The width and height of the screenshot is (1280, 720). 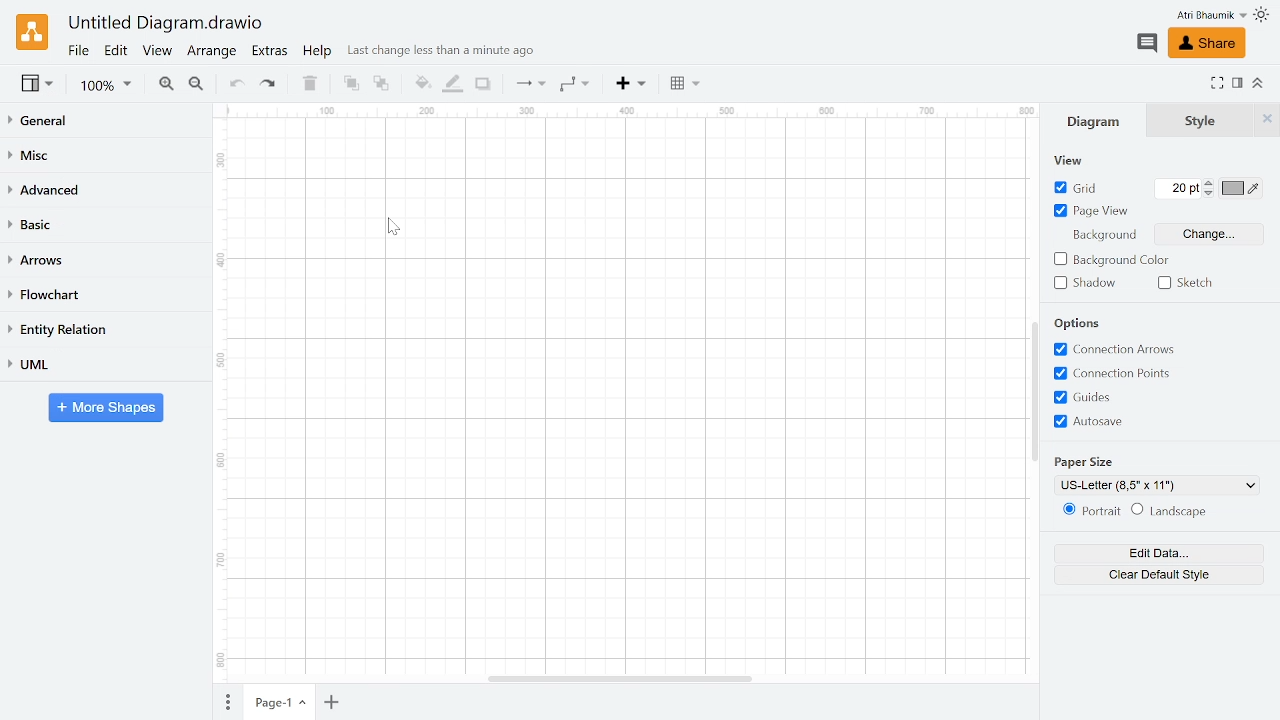 I want to click on Close, so click(x=1267, y=118).